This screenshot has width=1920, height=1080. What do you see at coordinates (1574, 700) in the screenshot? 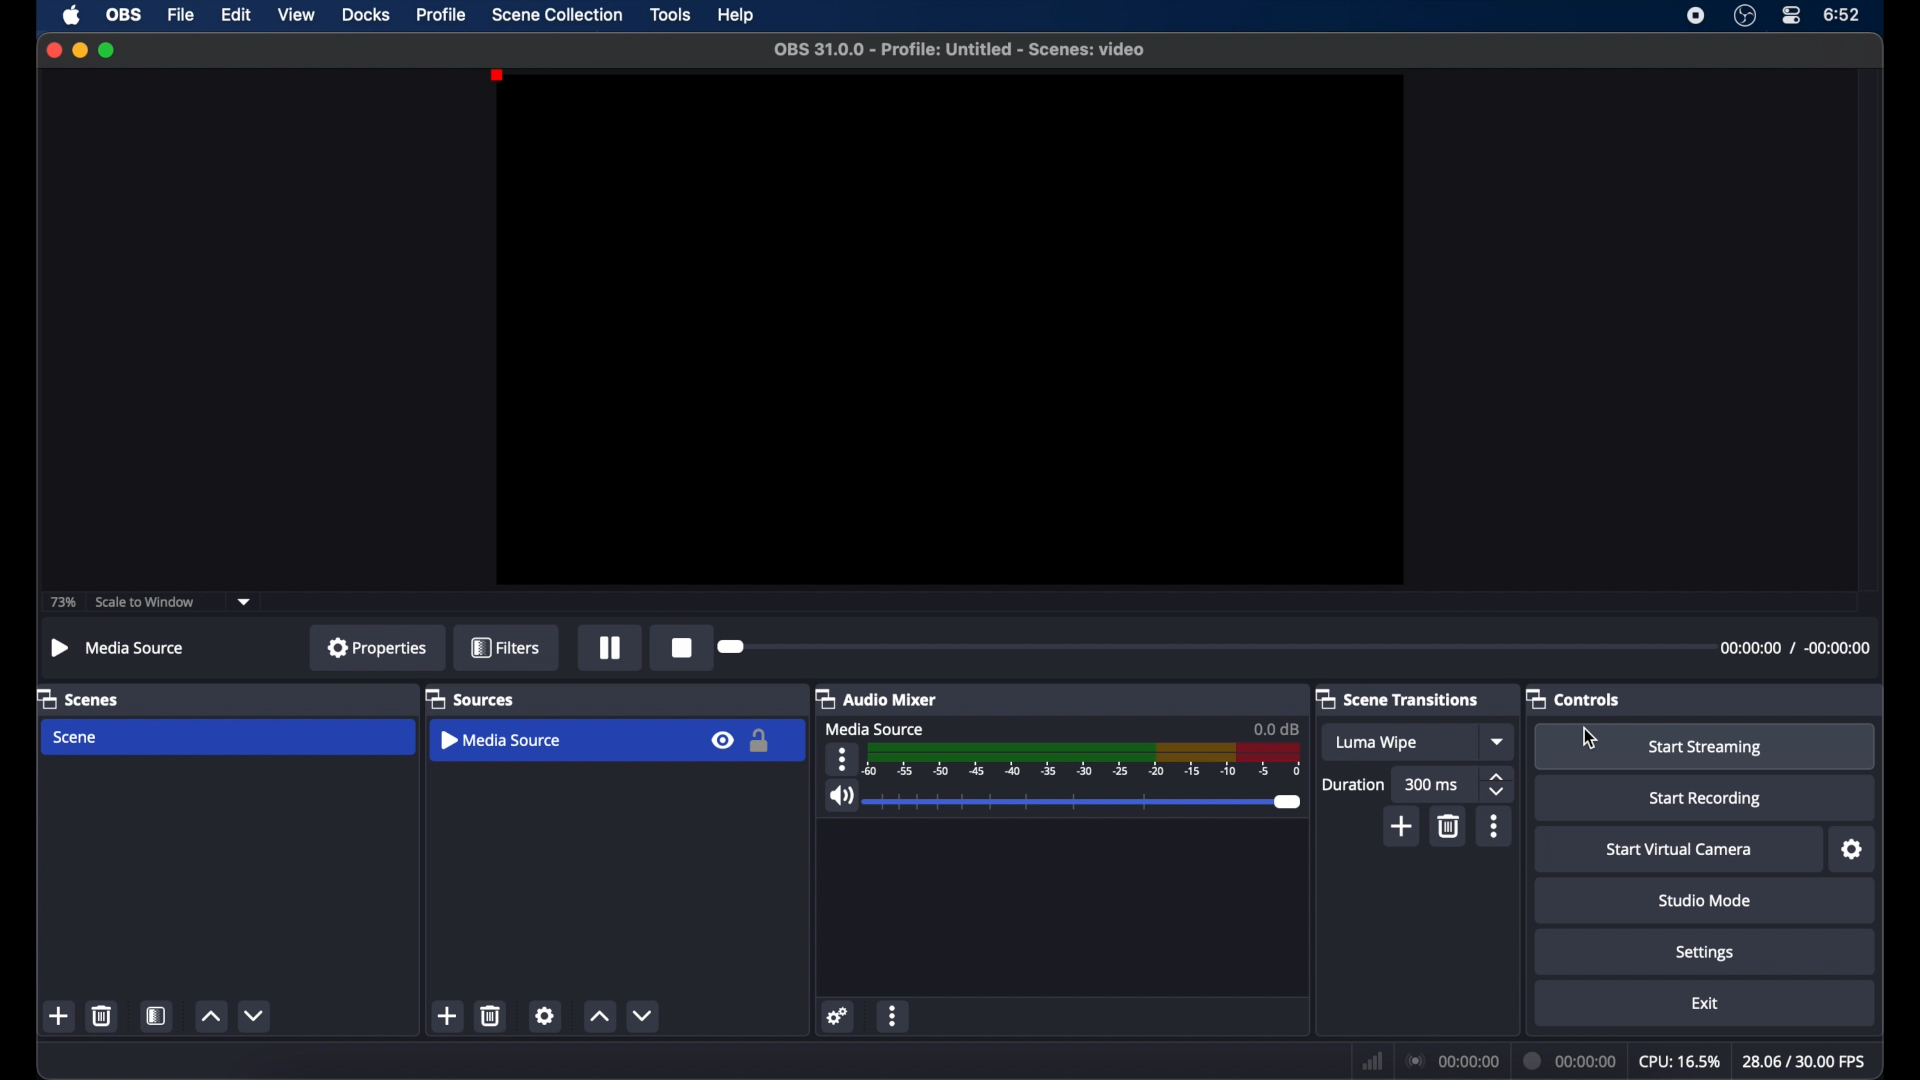
I see `controls` at bounding box center [1574, 700].